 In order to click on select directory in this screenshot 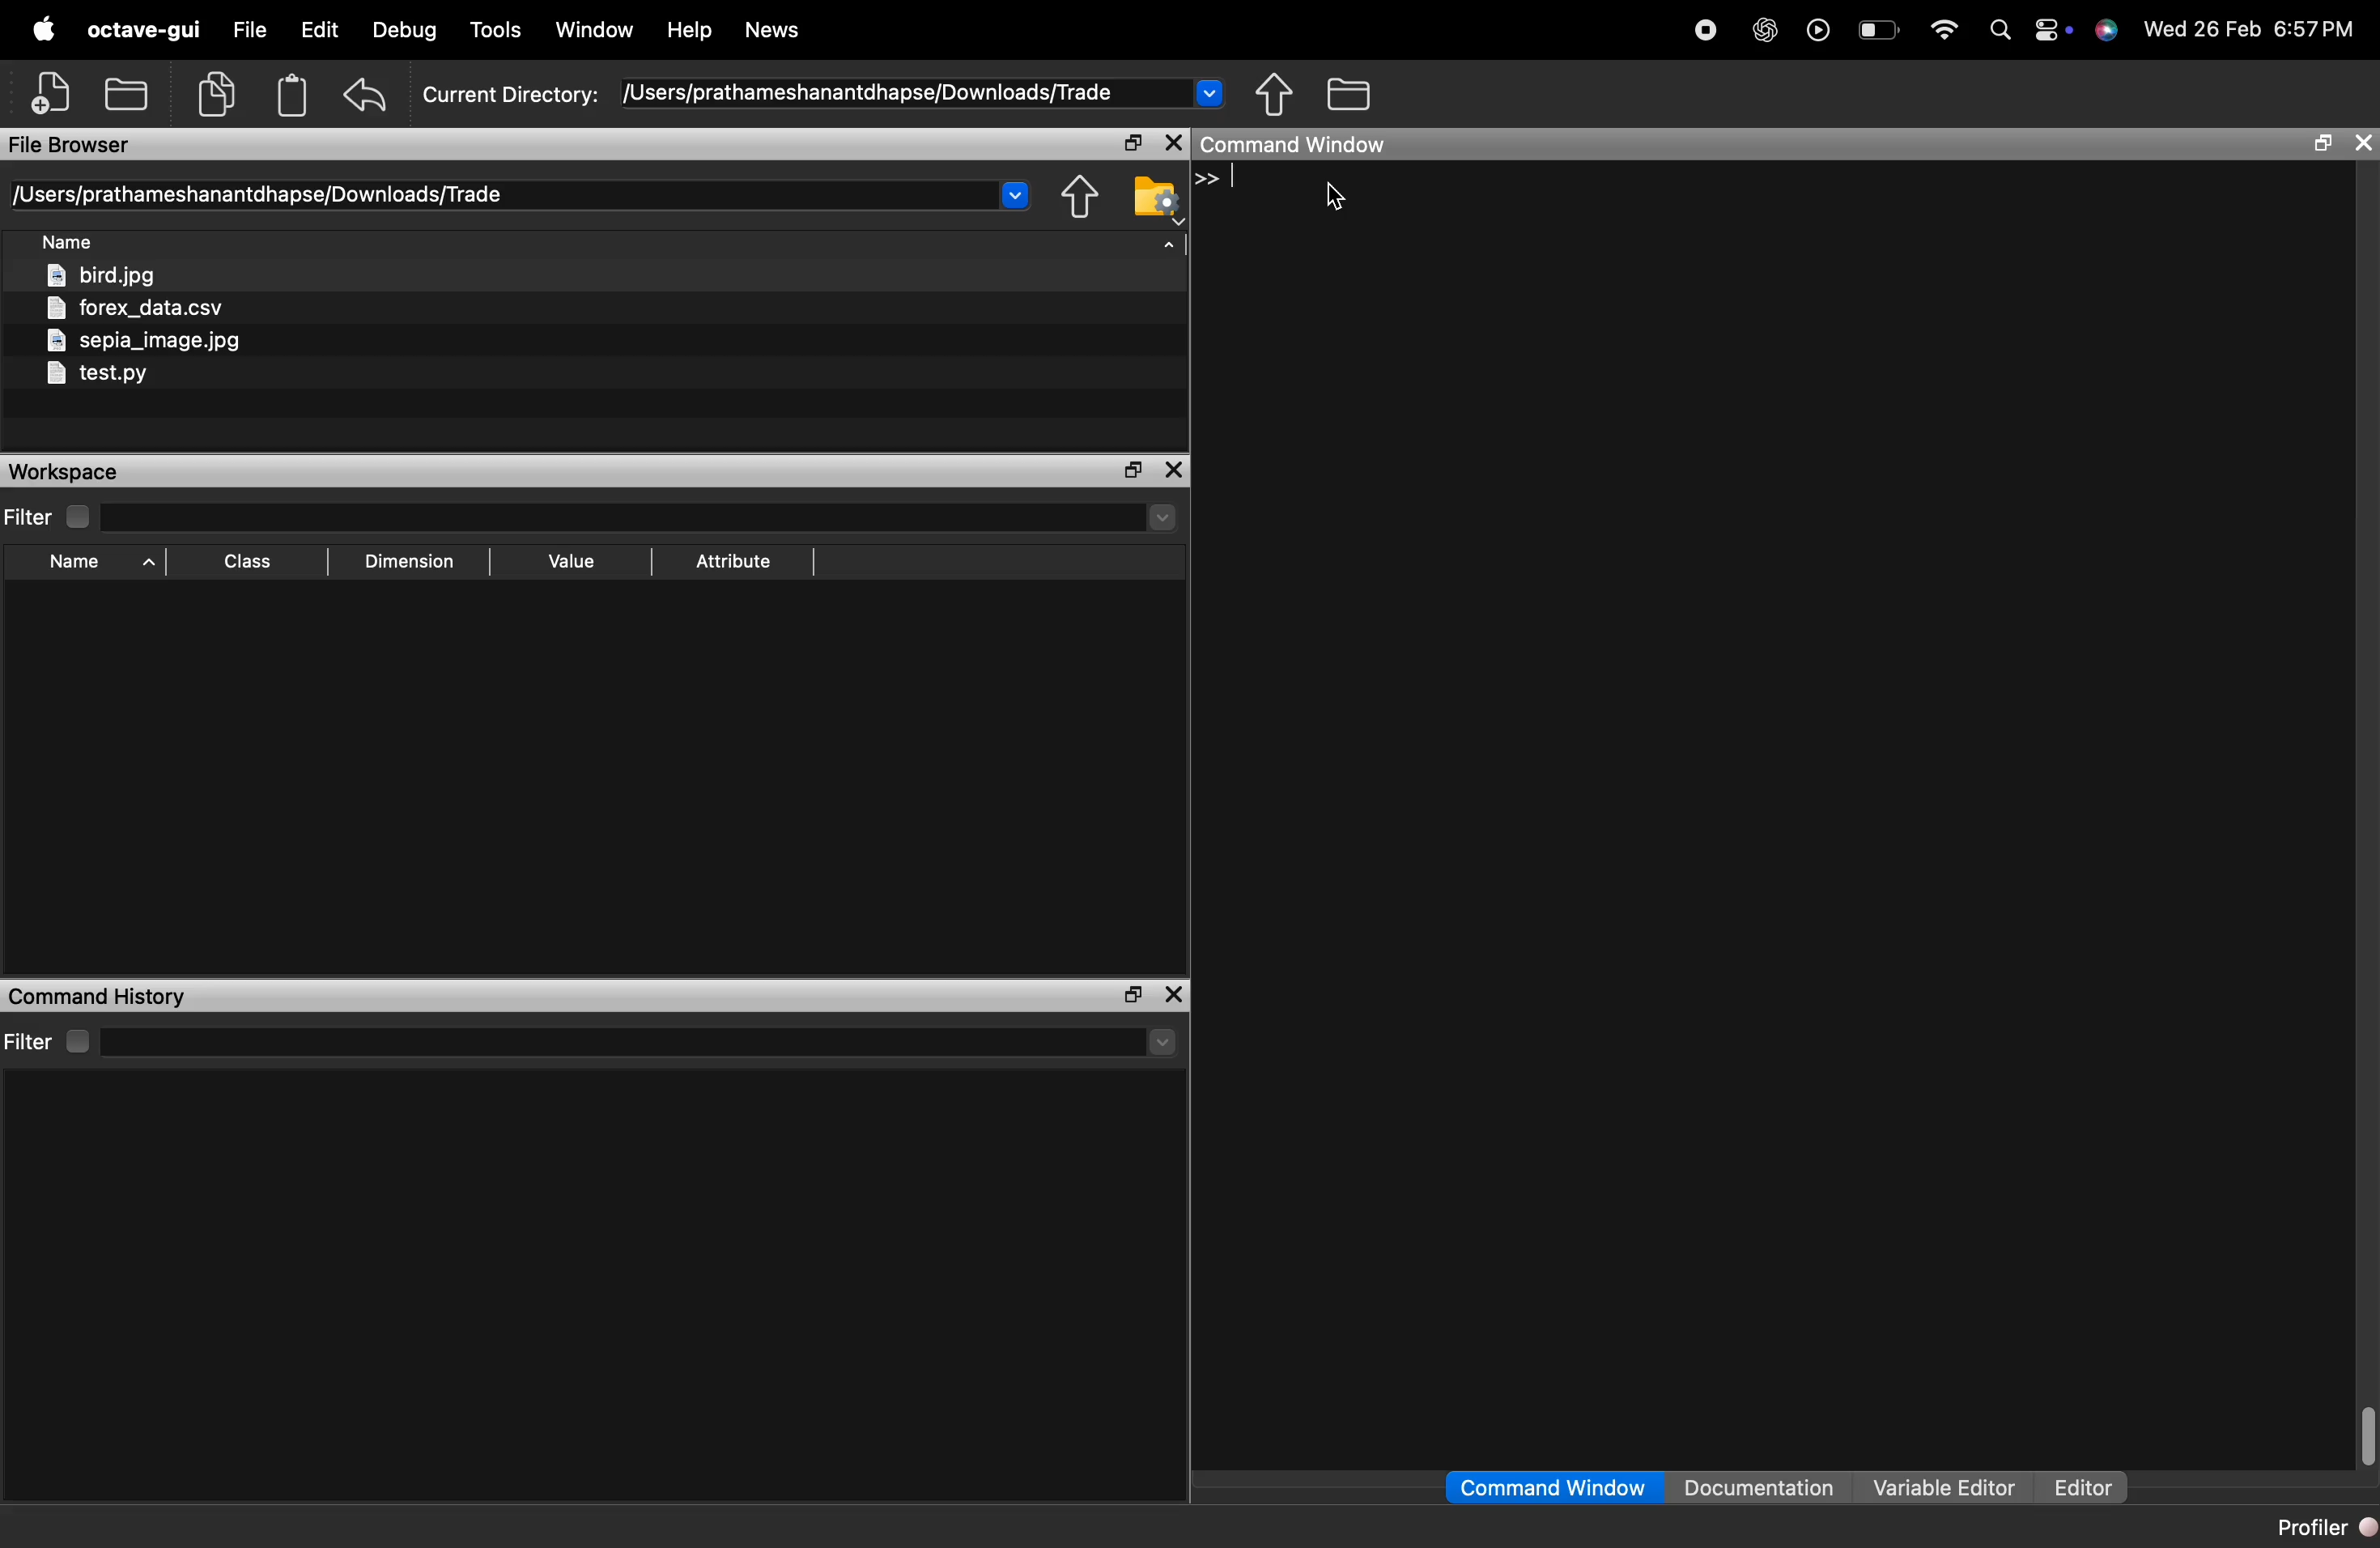, I will do `click(644, 517)`.